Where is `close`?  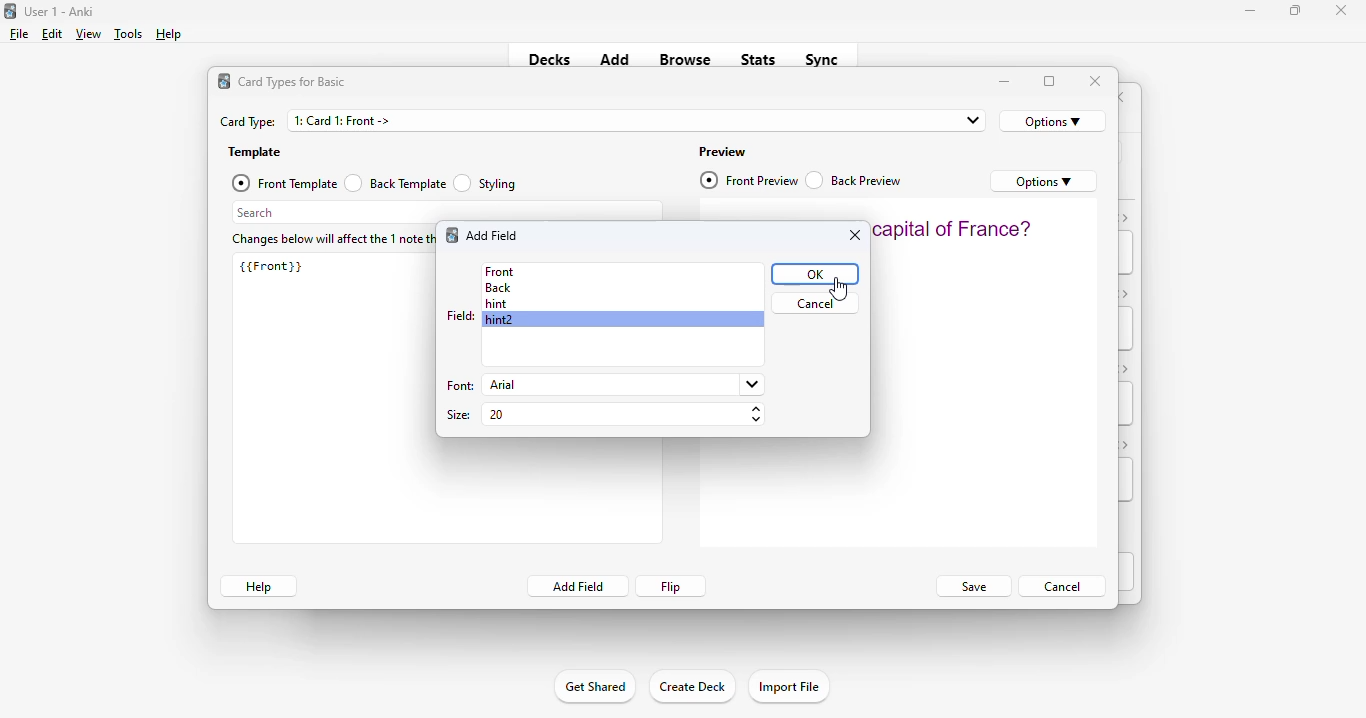 close is located at coordinates (1096, 81).